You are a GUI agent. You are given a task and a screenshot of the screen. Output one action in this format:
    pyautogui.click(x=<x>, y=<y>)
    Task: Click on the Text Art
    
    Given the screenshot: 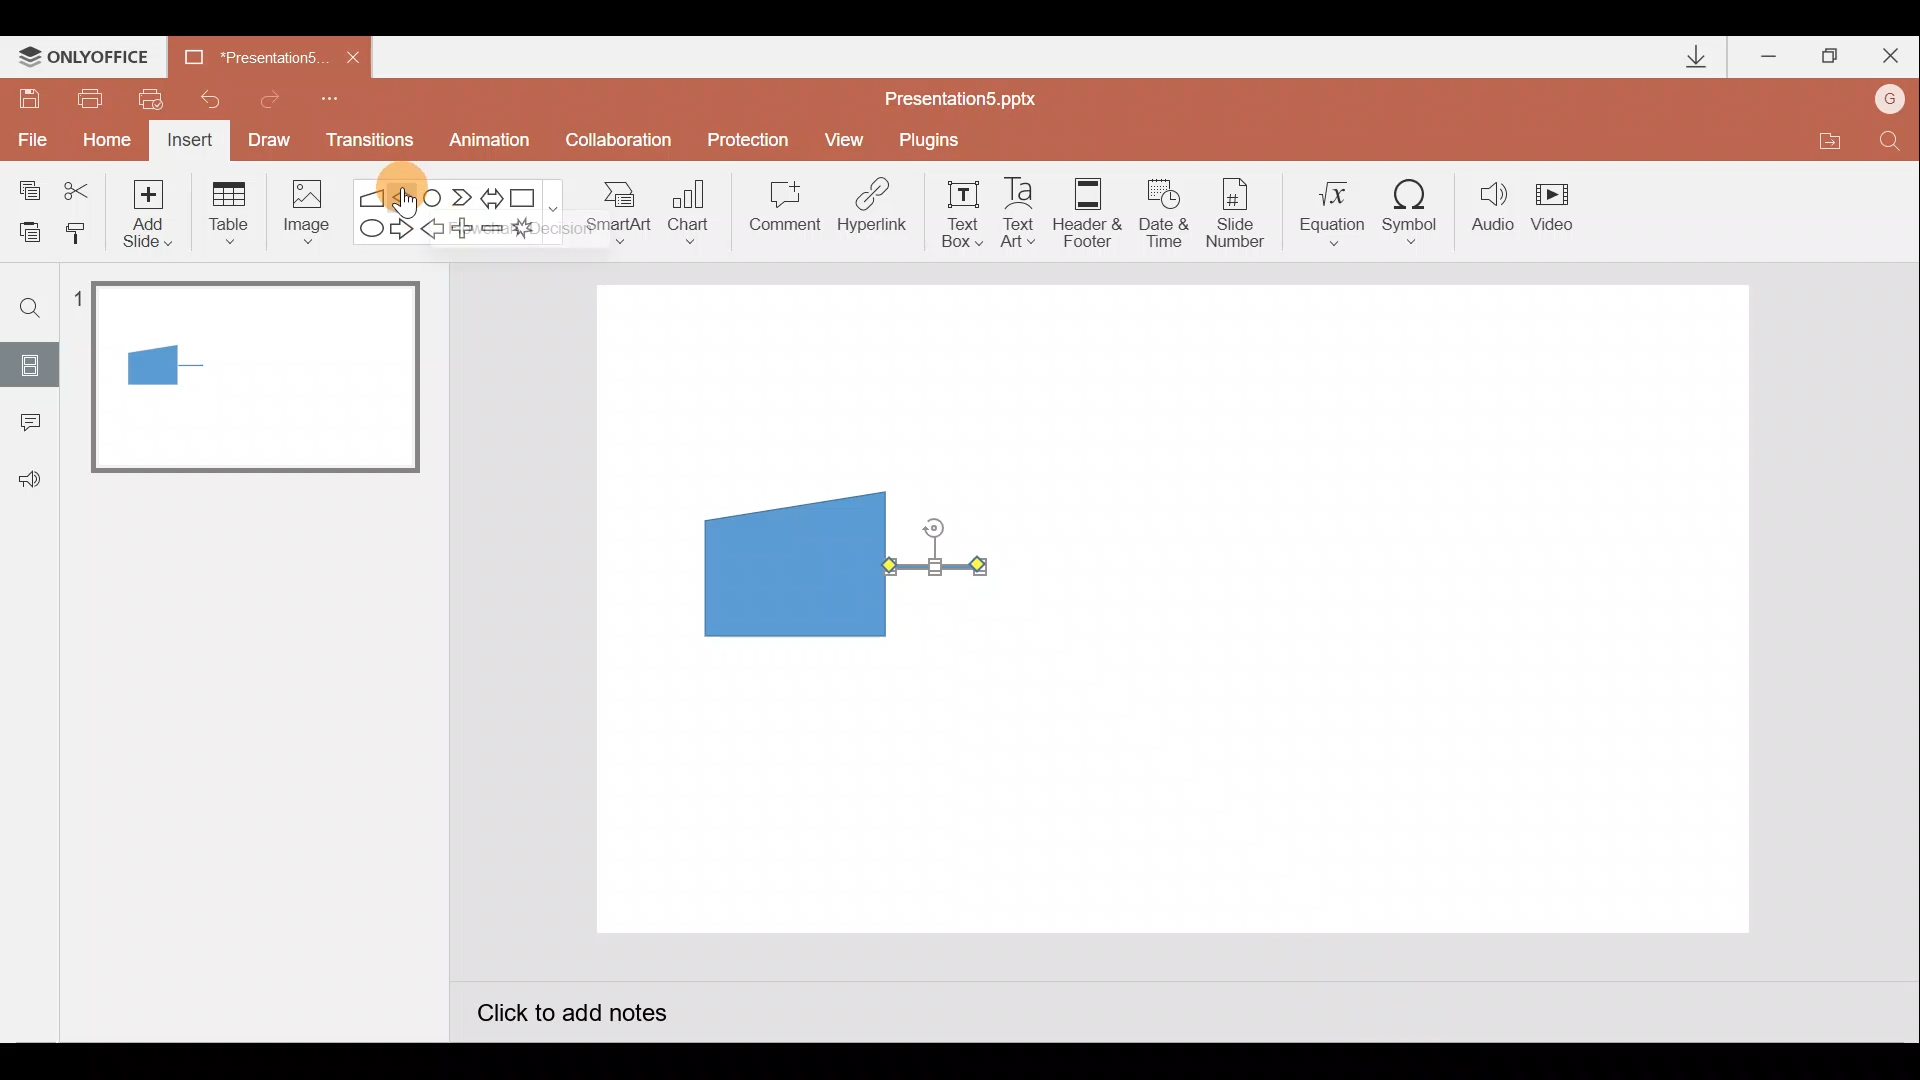 What is the action you would take?
    pyautogui.click(x=1024, y=212)
    